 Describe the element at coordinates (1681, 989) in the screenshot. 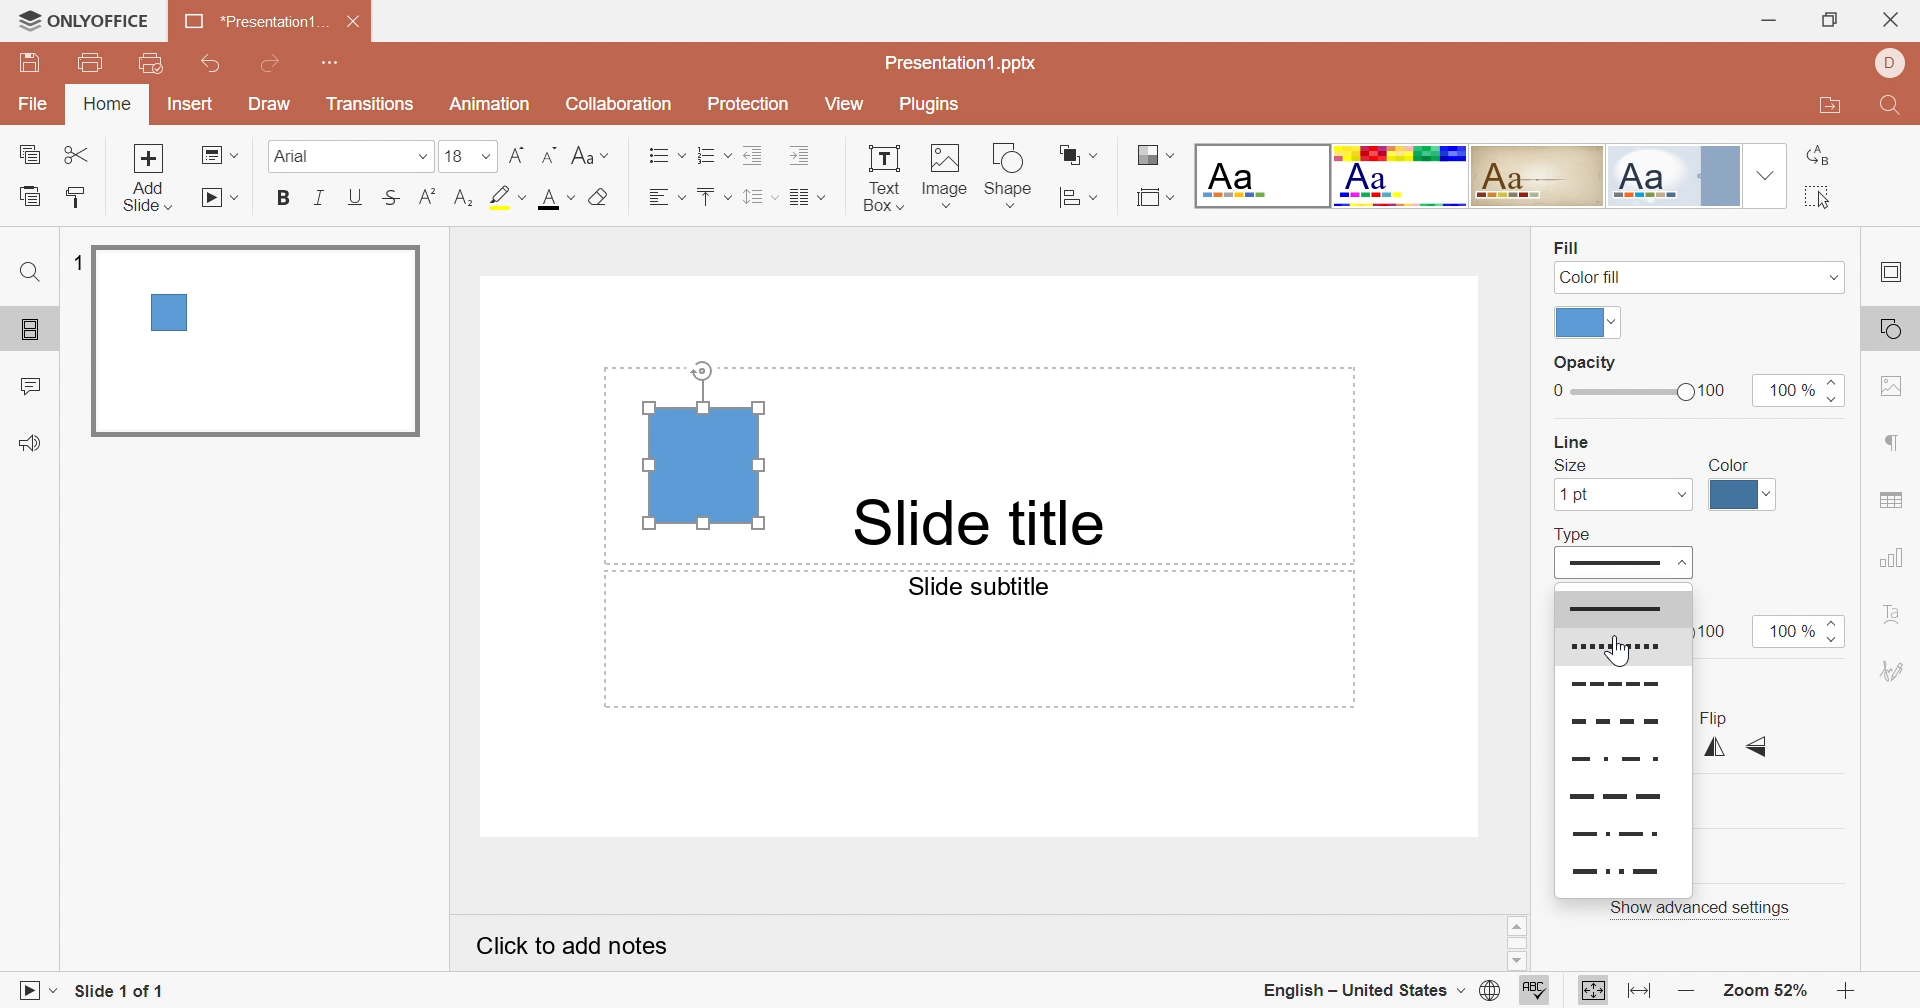

I see `Zoom out` at that location.